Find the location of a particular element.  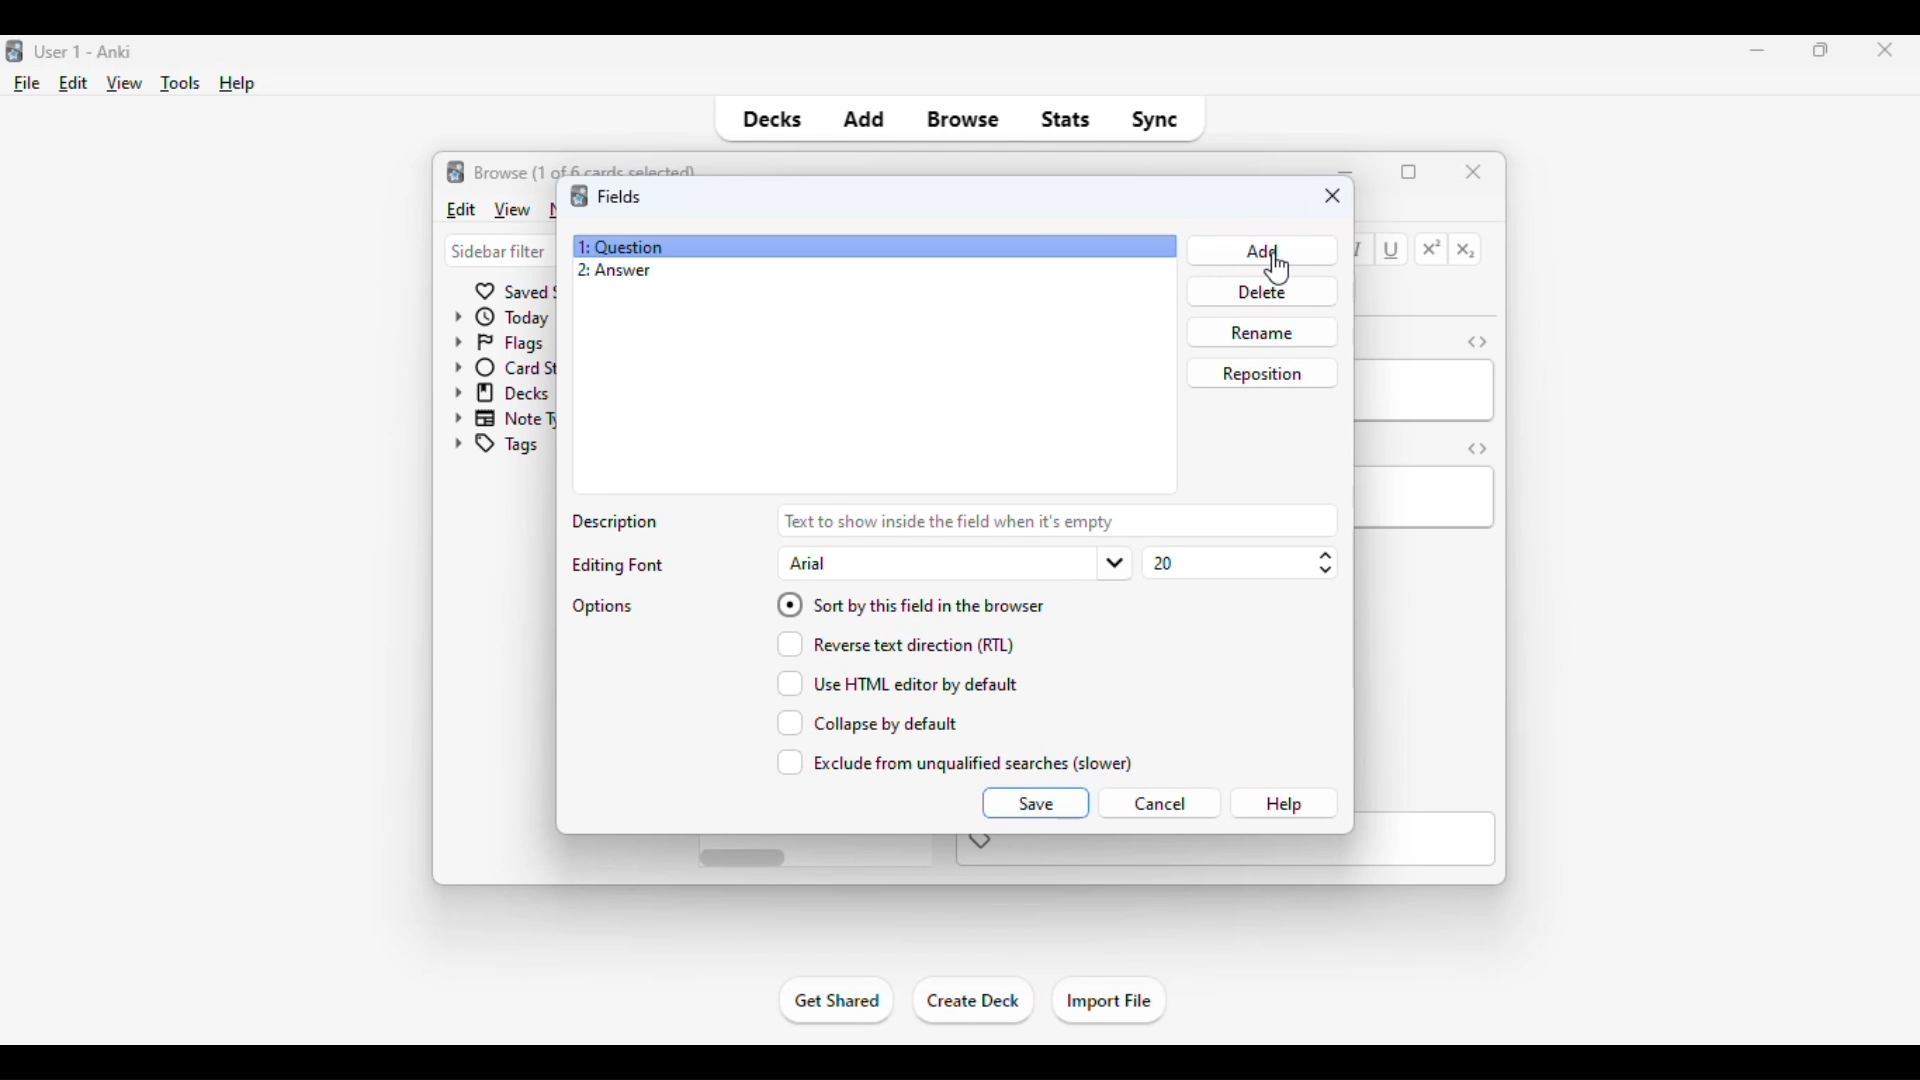

add is located at coordinates (1259, 251).